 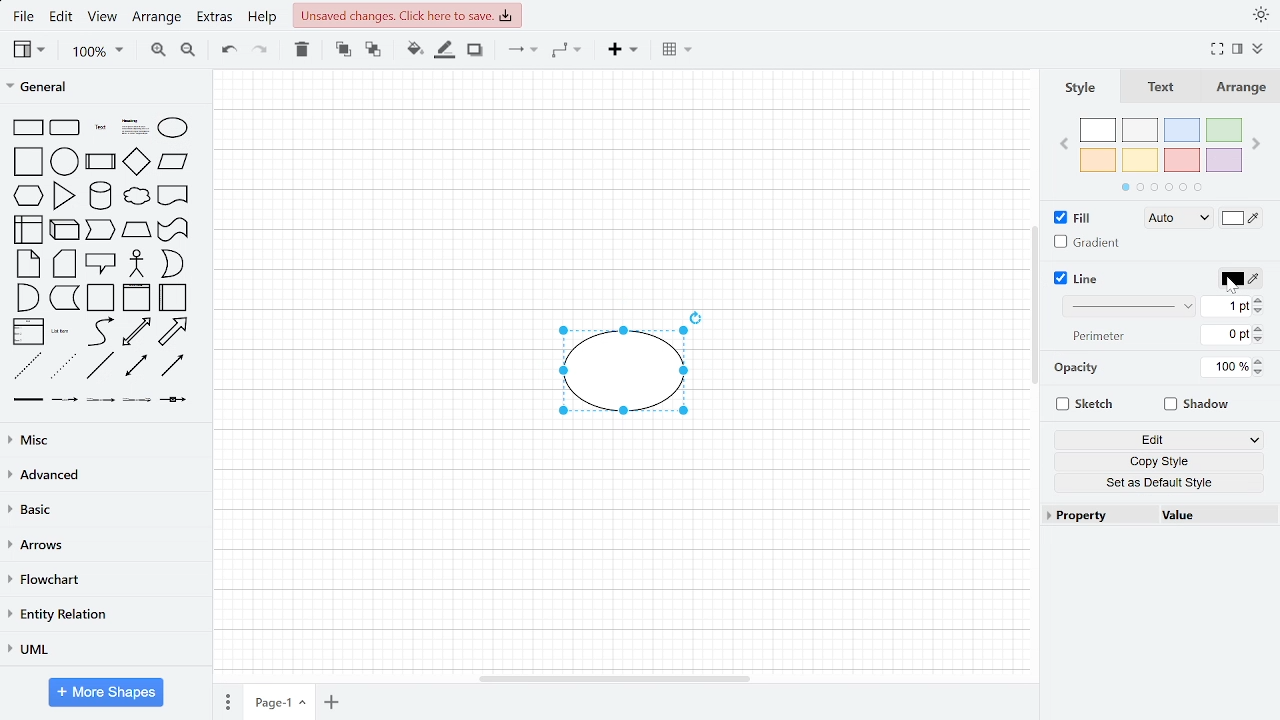 I want to click on zoom out, so click(x=186, y=50).